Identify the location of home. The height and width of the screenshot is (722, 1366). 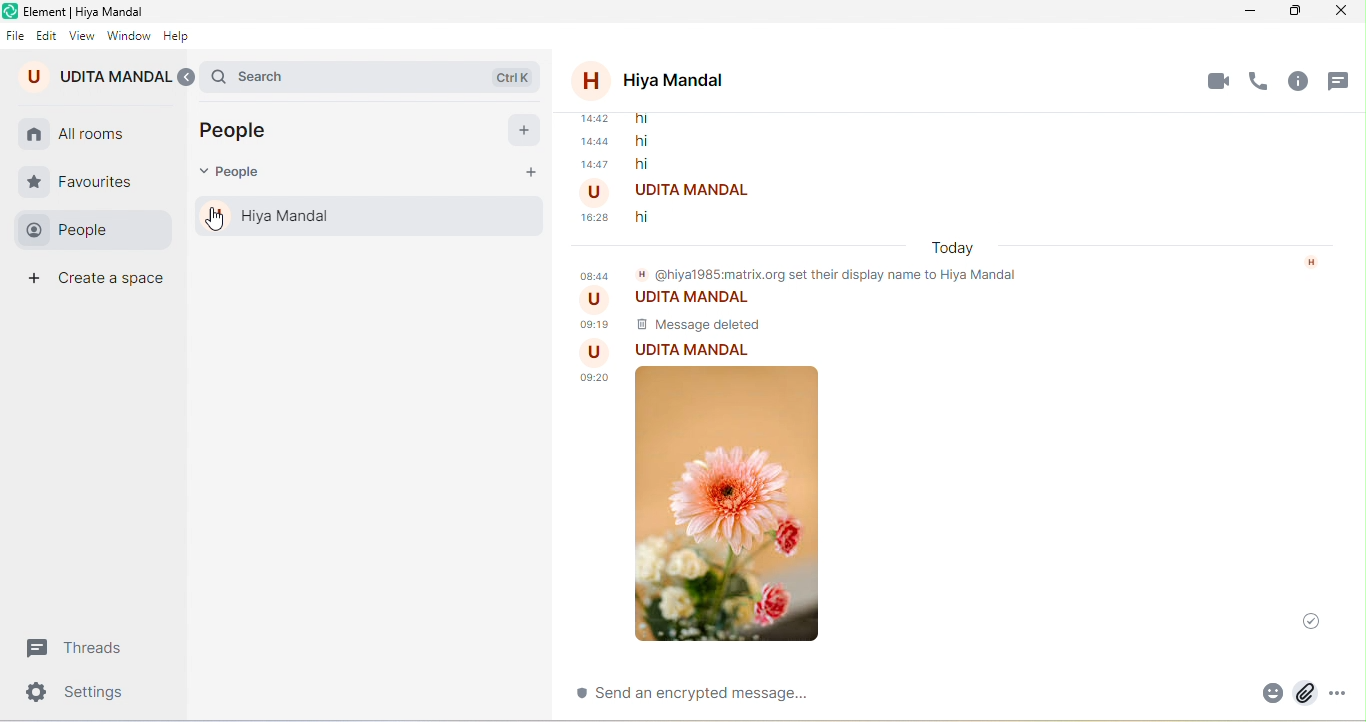
(35, 135).